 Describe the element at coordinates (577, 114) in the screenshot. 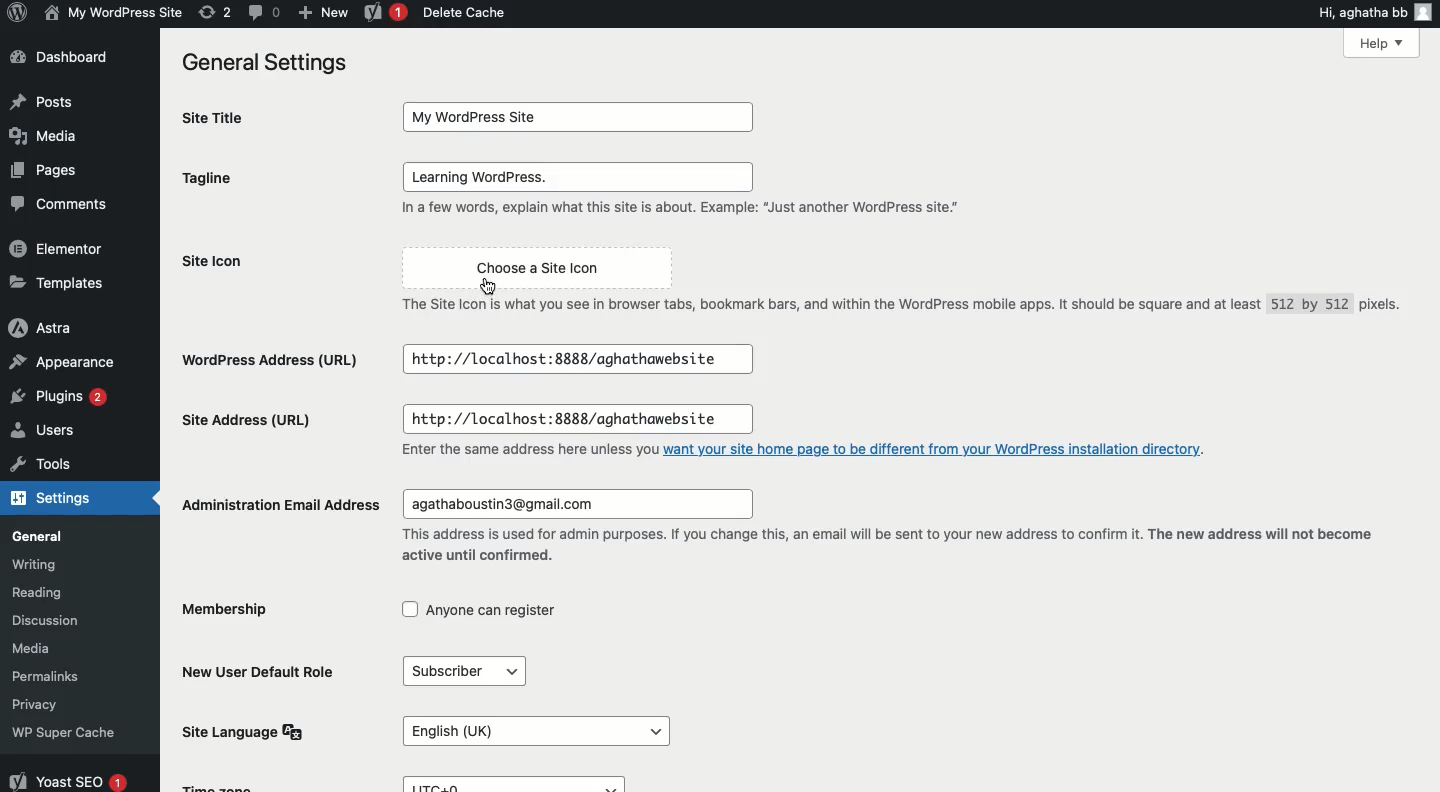

I see `My WordPress Site` at that location.